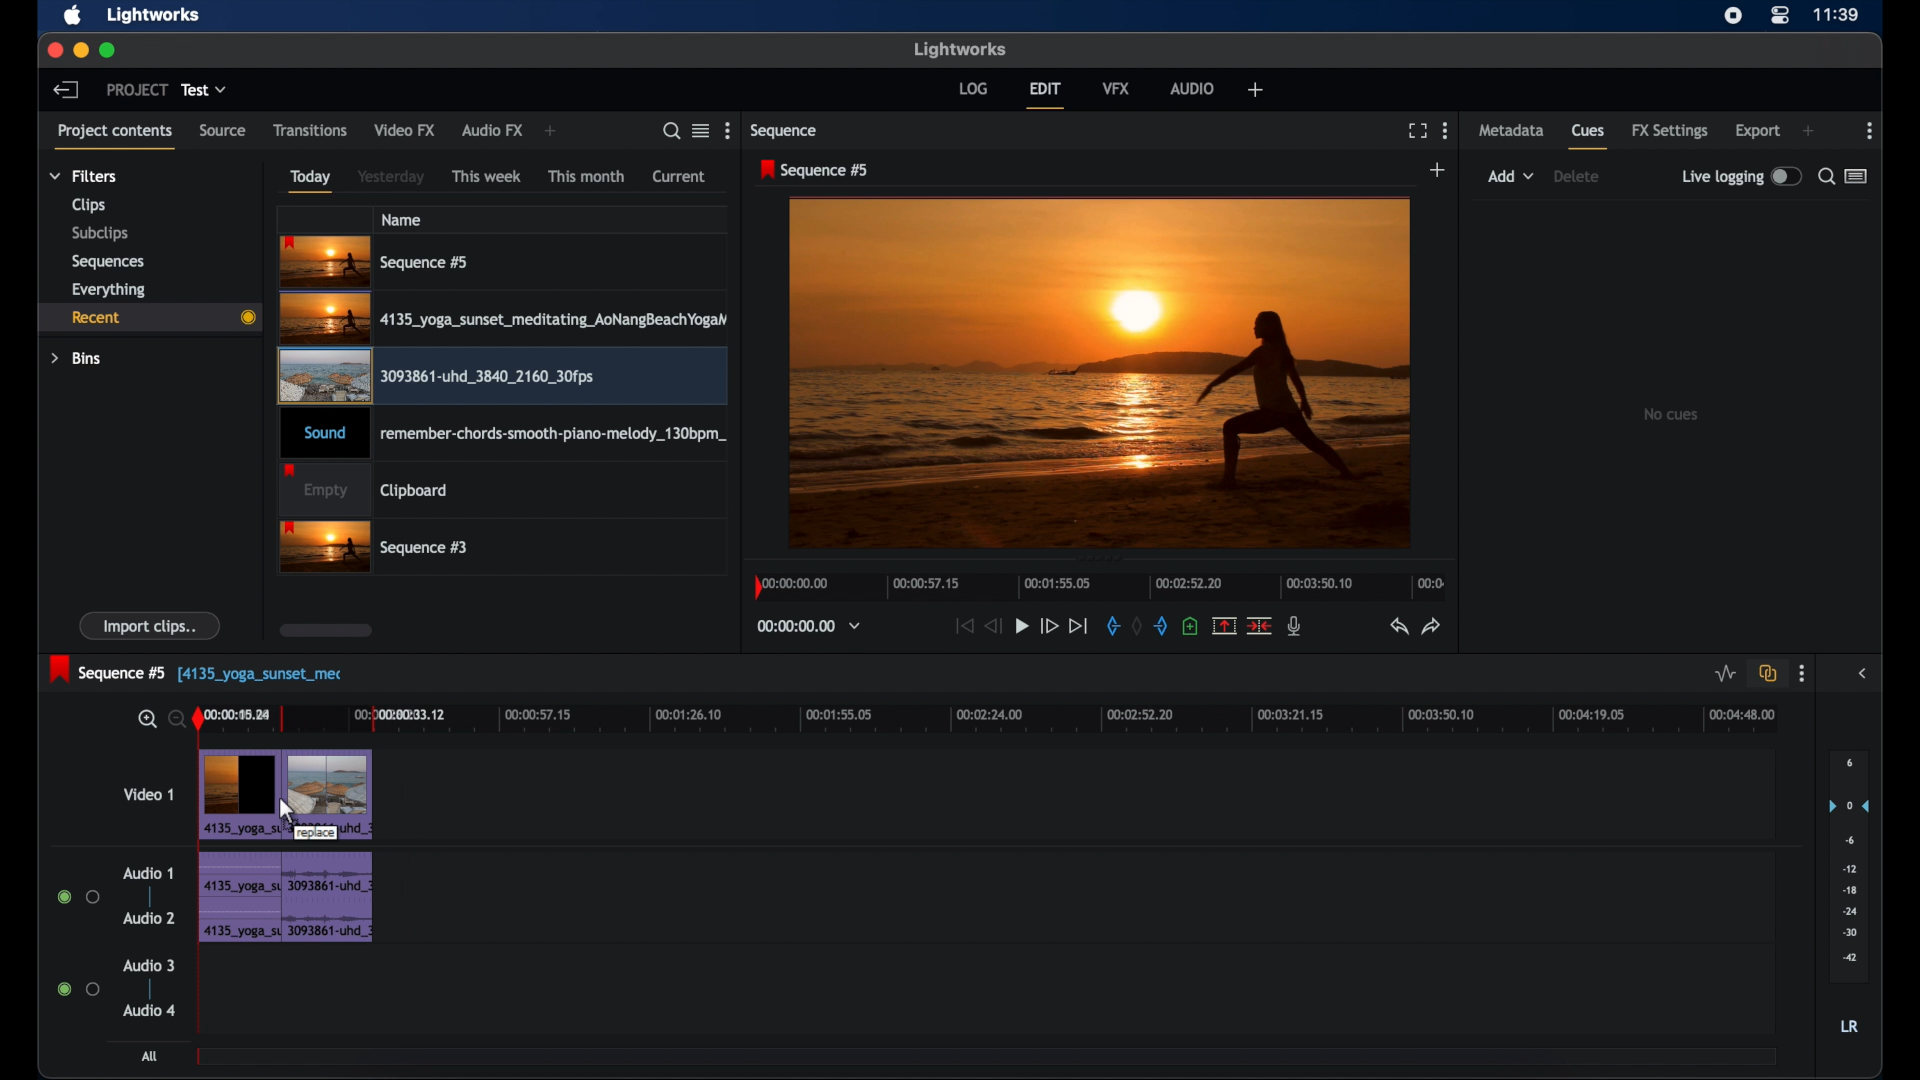 This screenshot has width=1920, height=1080. Describe the element at coordinates (1440, 169) in the screenshot. I see `add` at that location.